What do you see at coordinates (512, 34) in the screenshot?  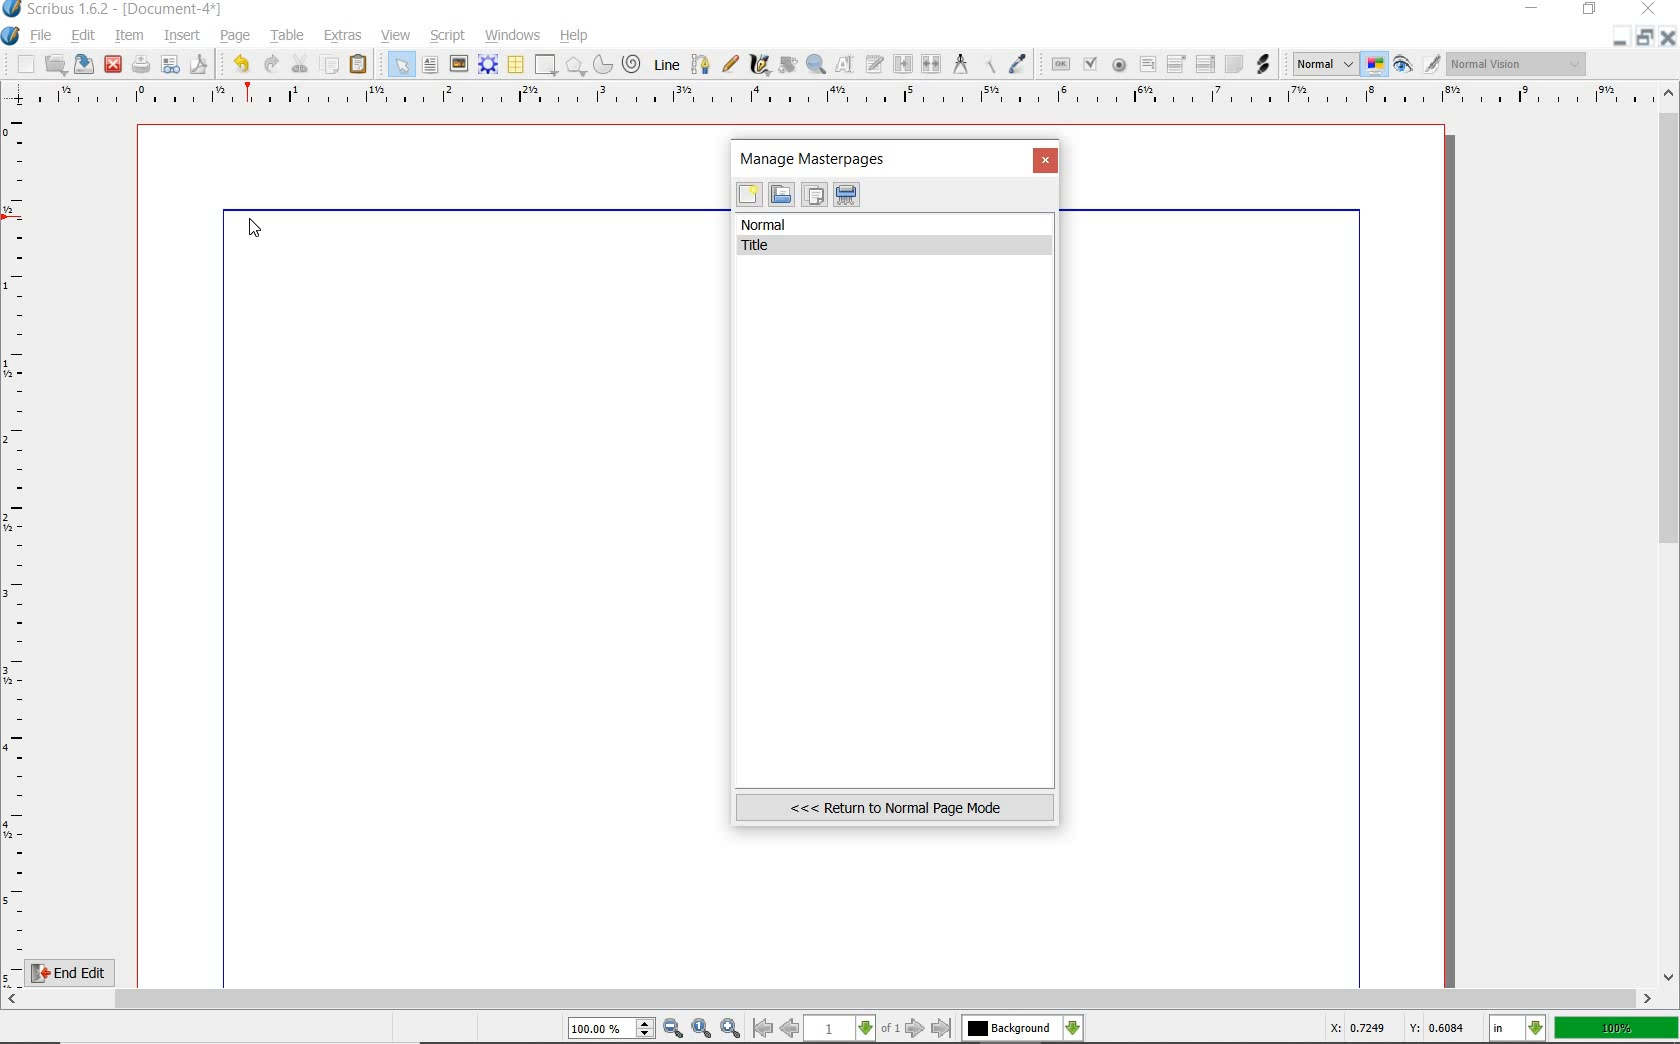 I see `windows` at bounding box center [512, 34].